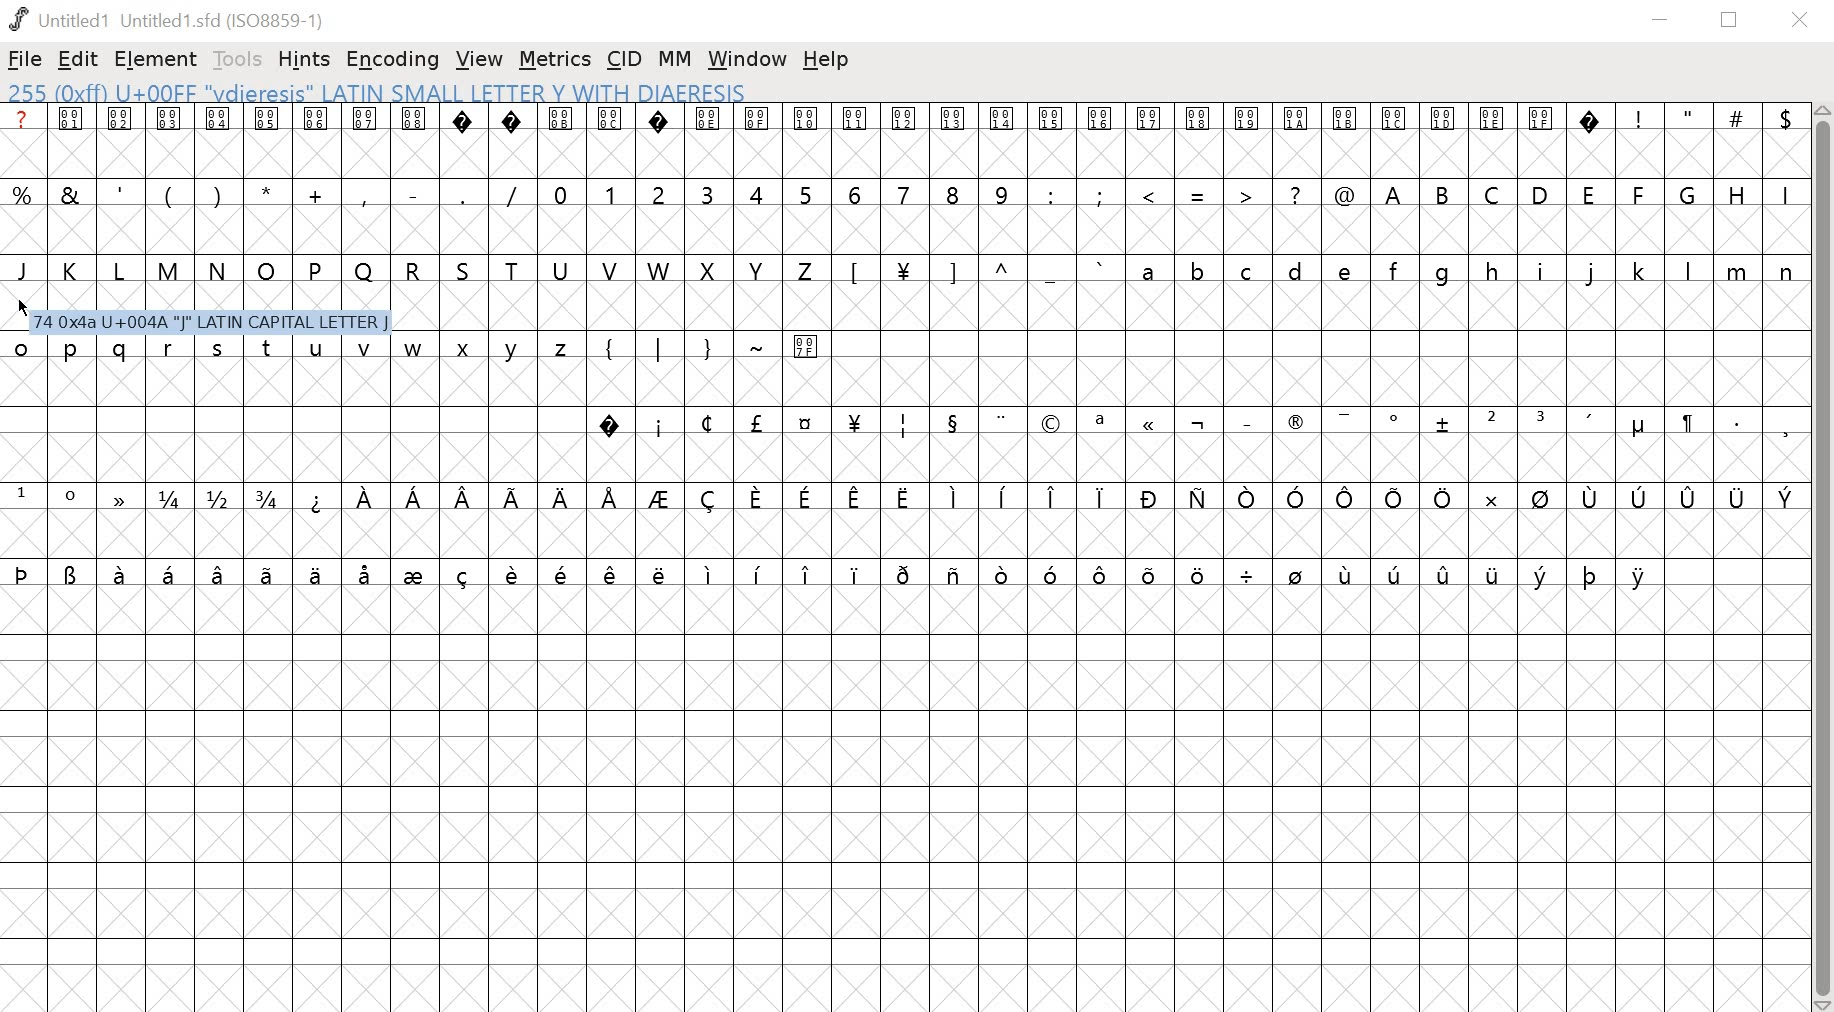 This screenshot has height=1012, width=1834. I want to click on special characters, so click(1194, 197).